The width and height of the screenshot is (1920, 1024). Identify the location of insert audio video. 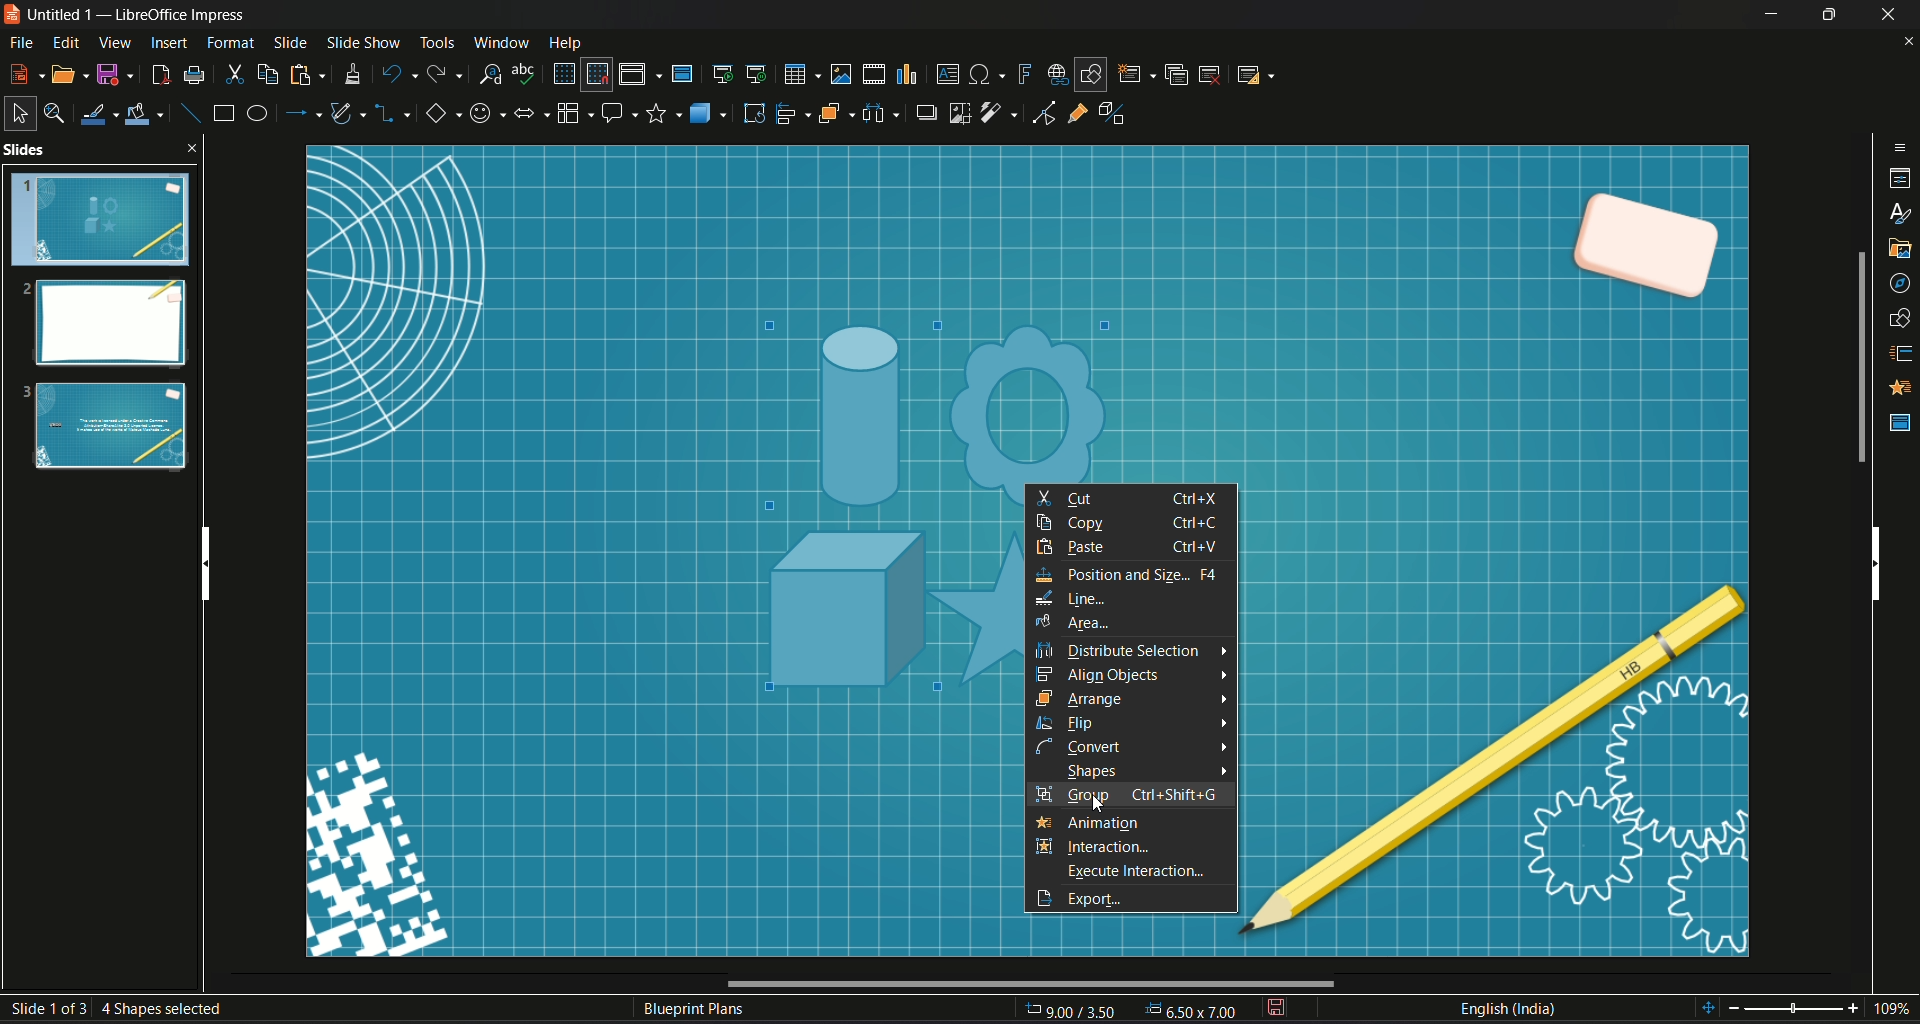
(872, 74).